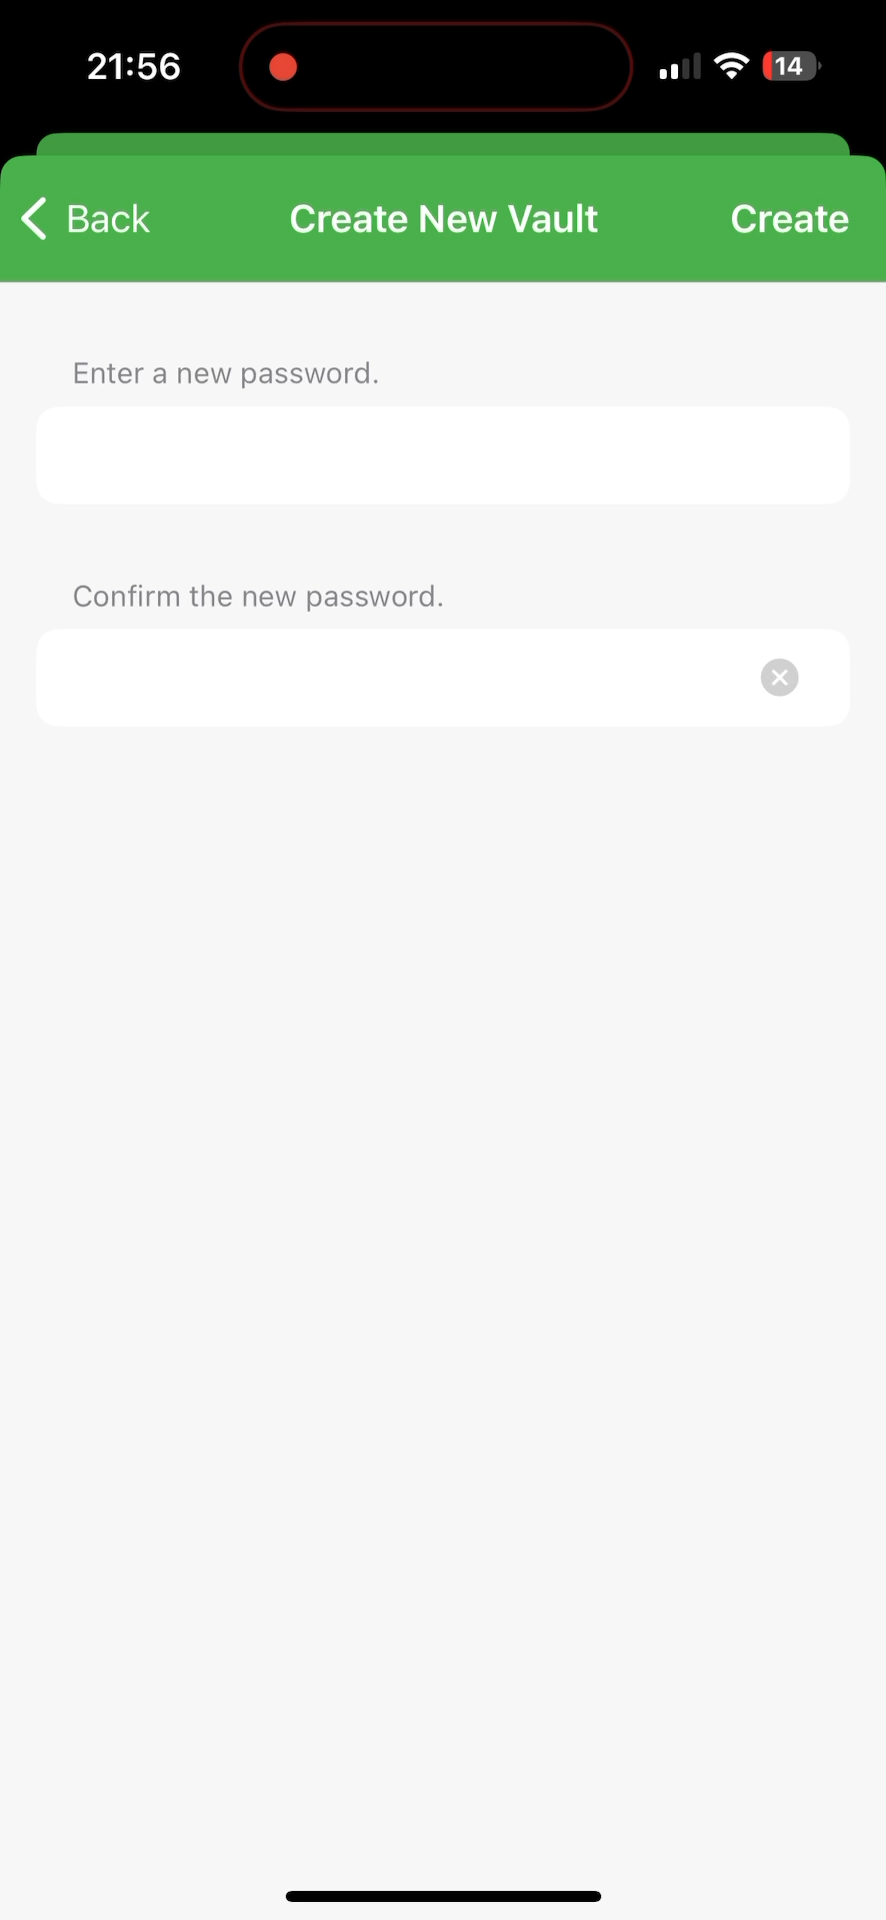  Describe the element at coordinates (793, 676) in the screenshot. I see `close` at that location.